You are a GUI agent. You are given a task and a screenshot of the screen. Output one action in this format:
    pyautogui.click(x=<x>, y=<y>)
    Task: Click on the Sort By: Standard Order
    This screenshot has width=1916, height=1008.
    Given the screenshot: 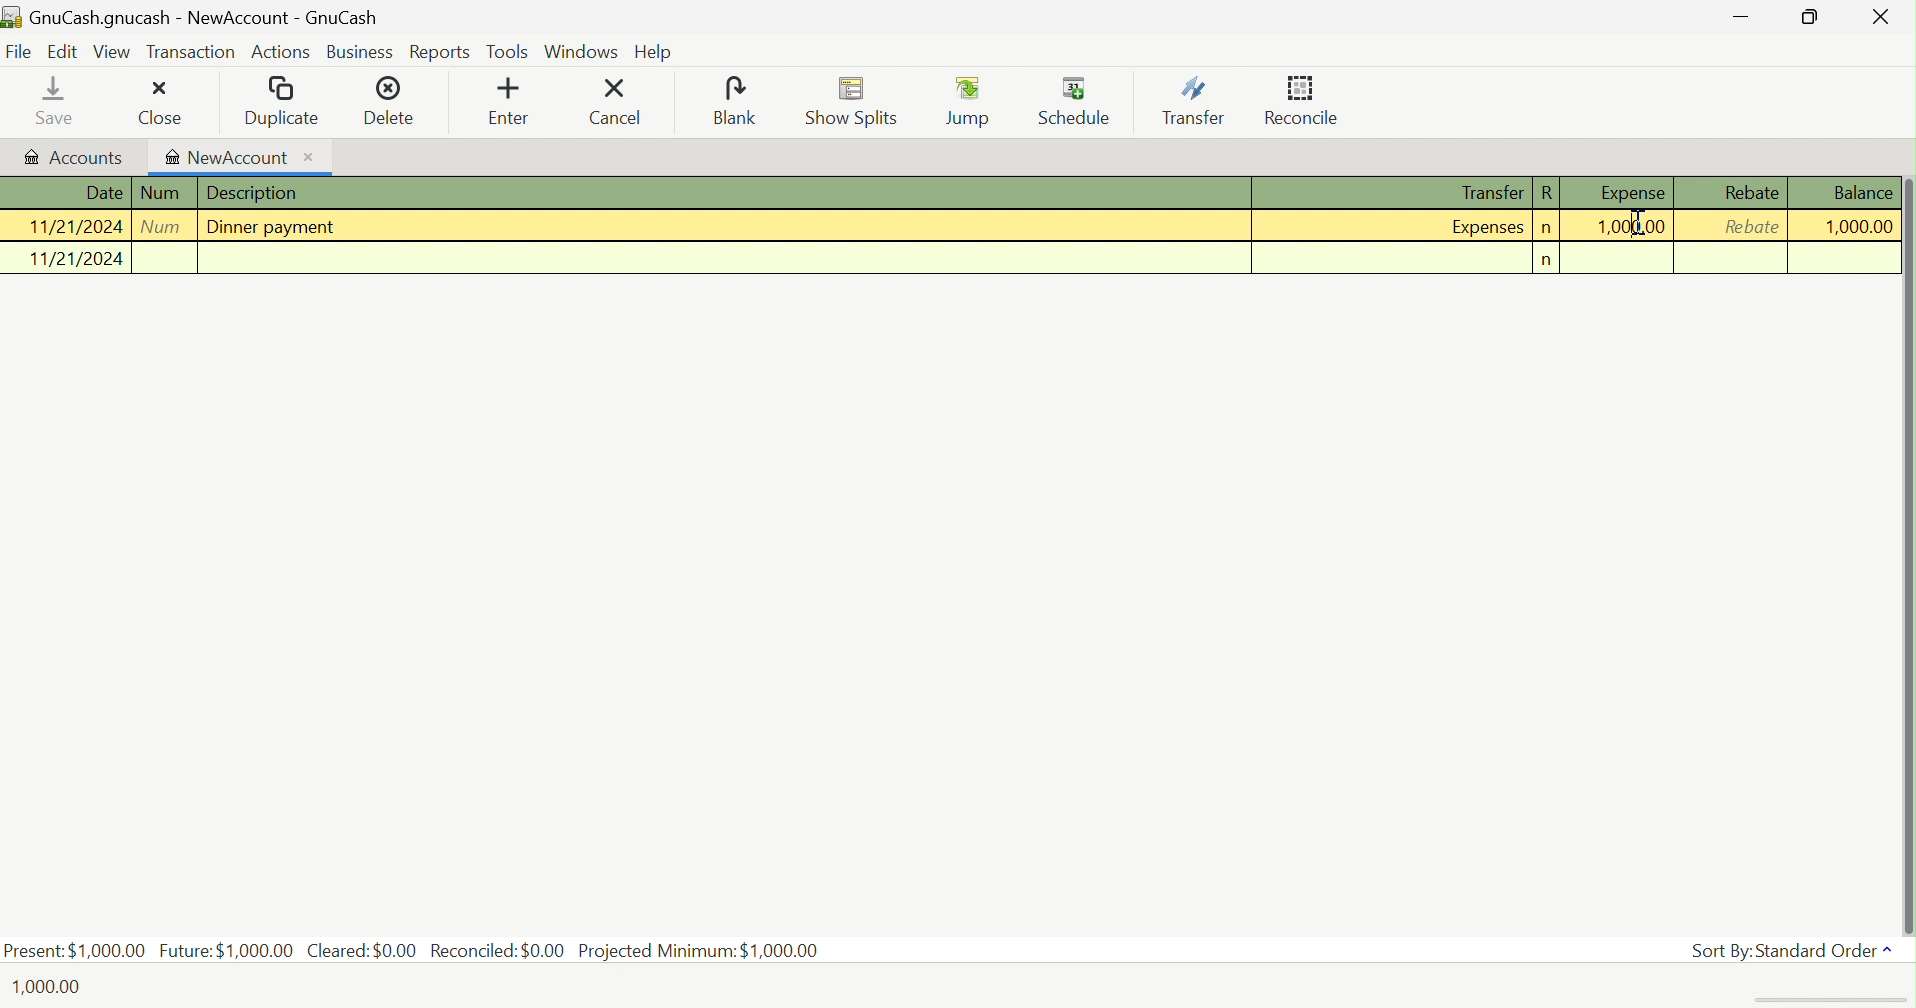 What is the action you would take?
    pyautogui.click(x=1793, y=949)
    